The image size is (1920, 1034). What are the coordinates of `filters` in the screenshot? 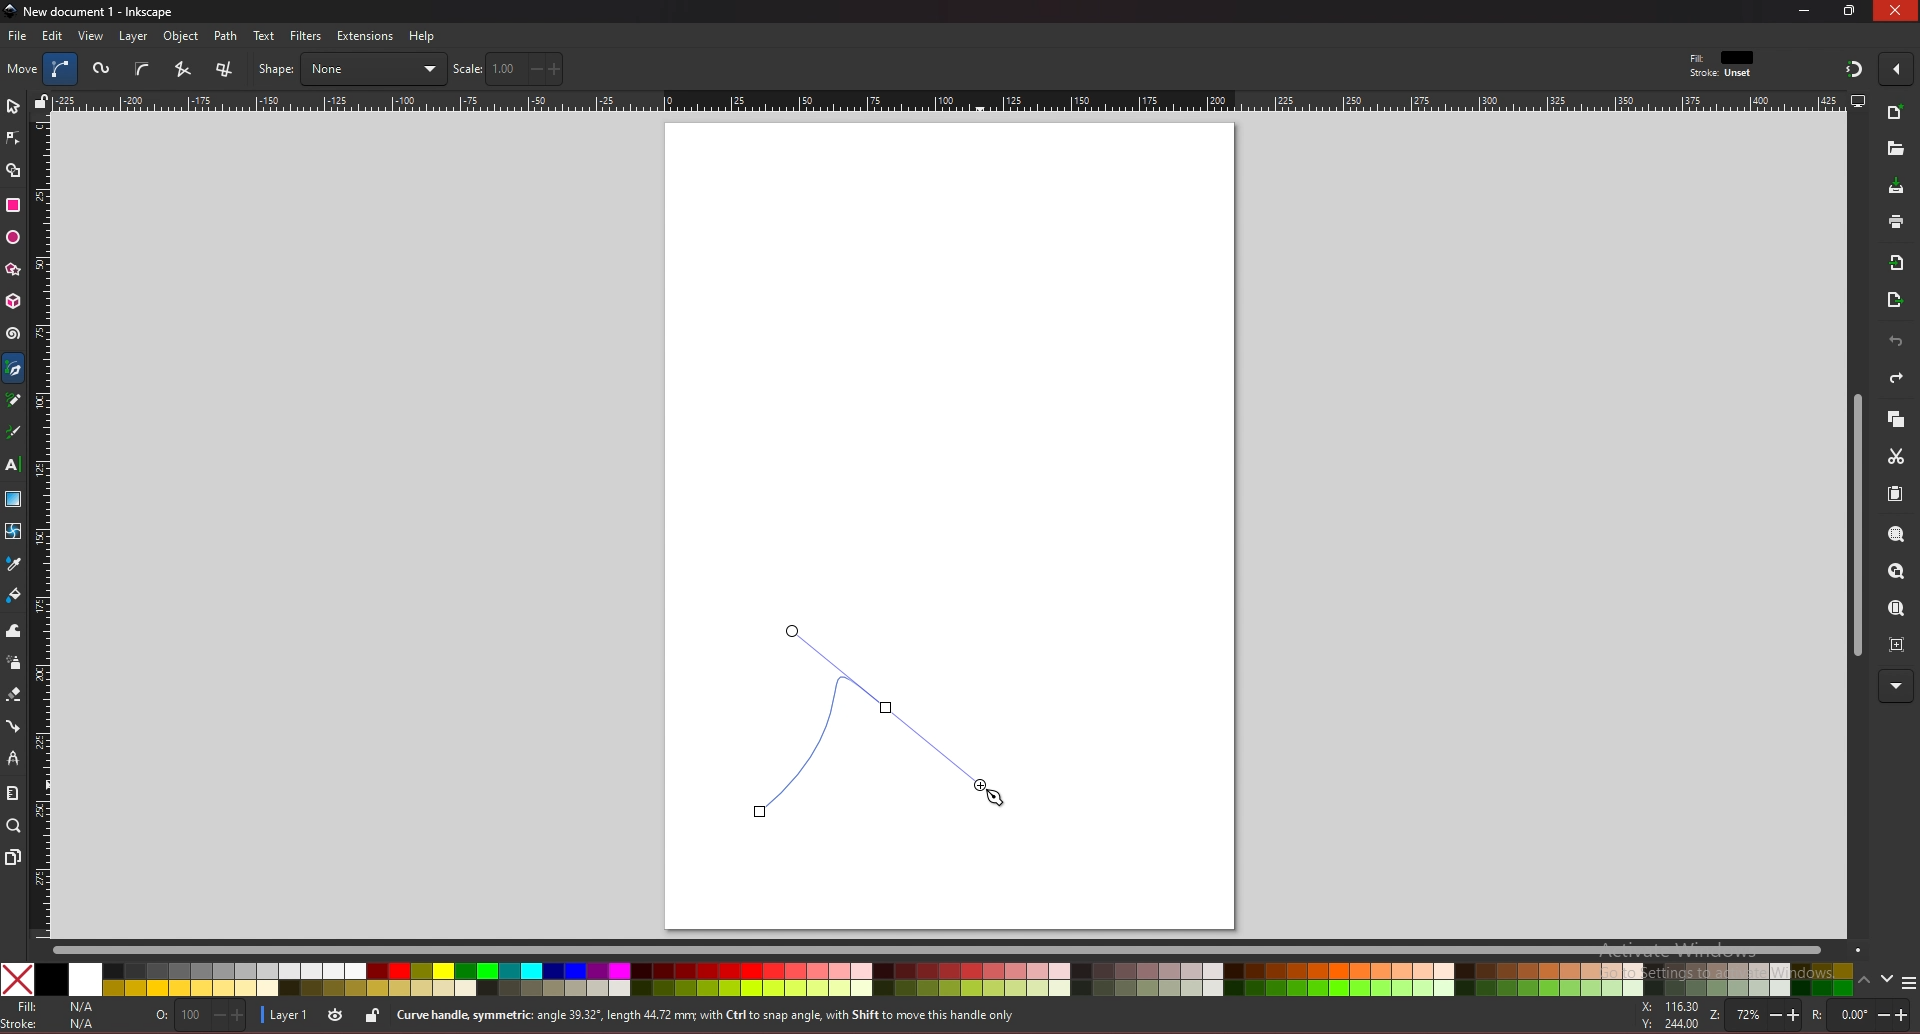 It's located at (307, 36).